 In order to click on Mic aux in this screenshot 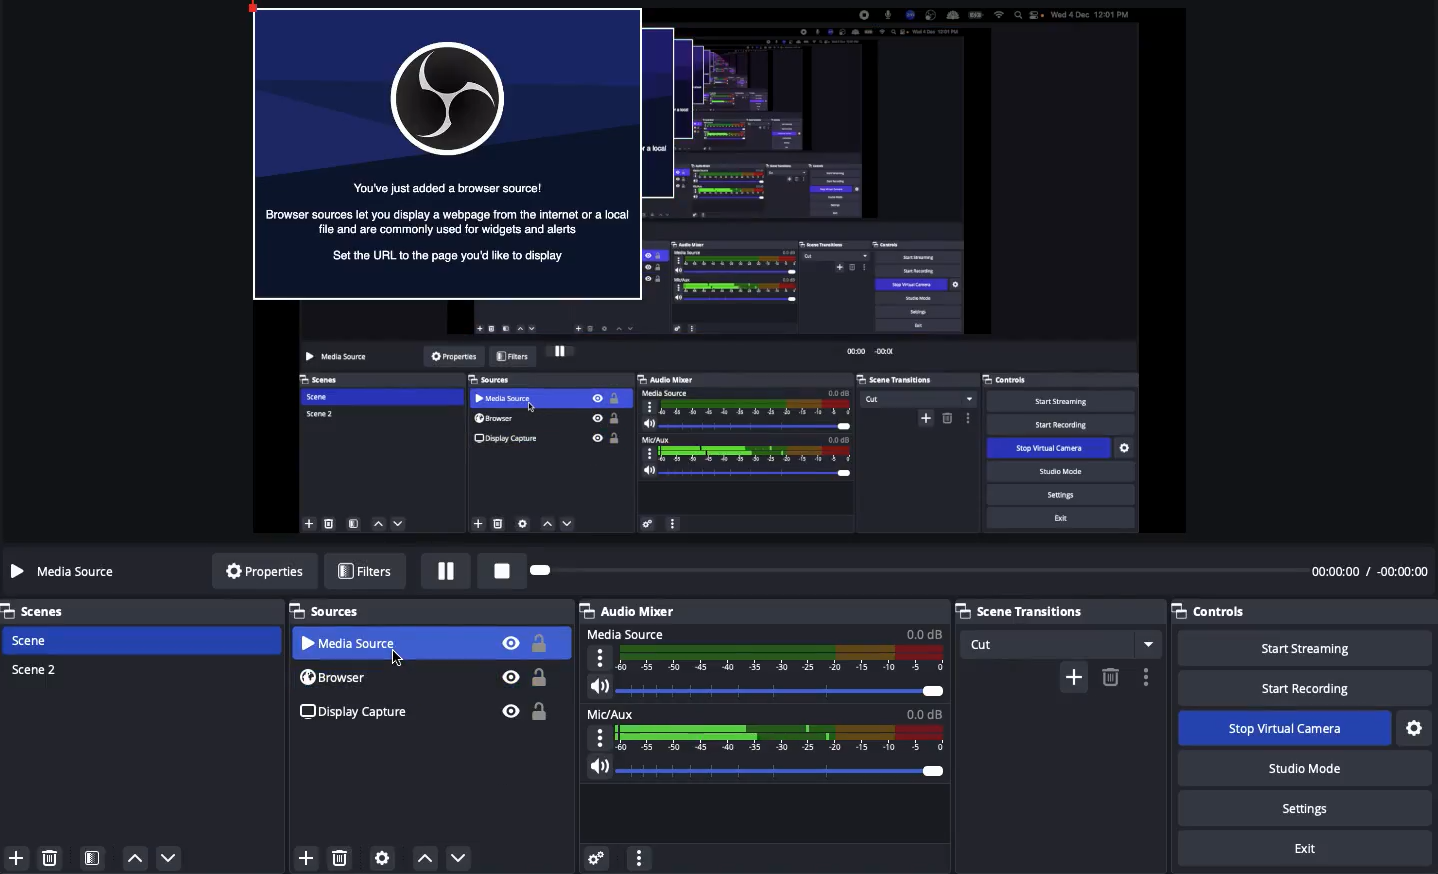, I will do `click(767, 728)`.